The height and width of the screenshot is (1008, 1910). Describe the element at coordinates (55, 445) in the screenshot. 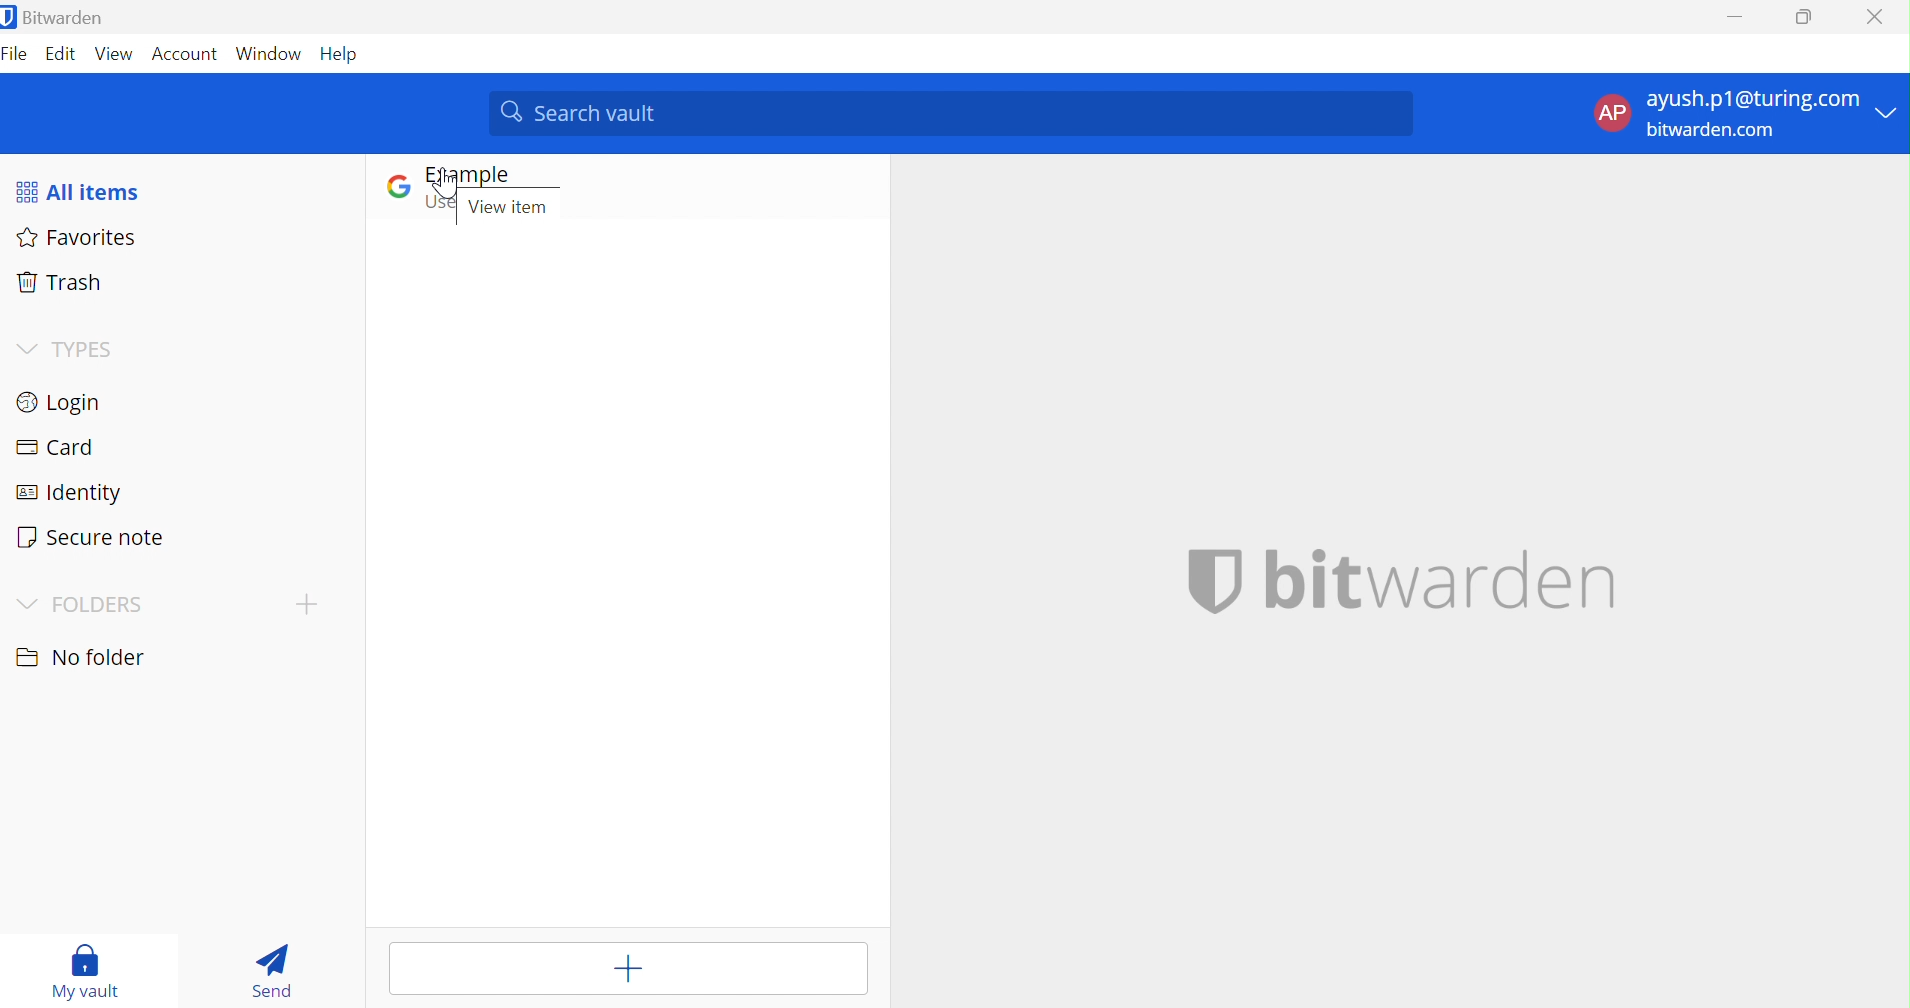

I see `Card` at that location.